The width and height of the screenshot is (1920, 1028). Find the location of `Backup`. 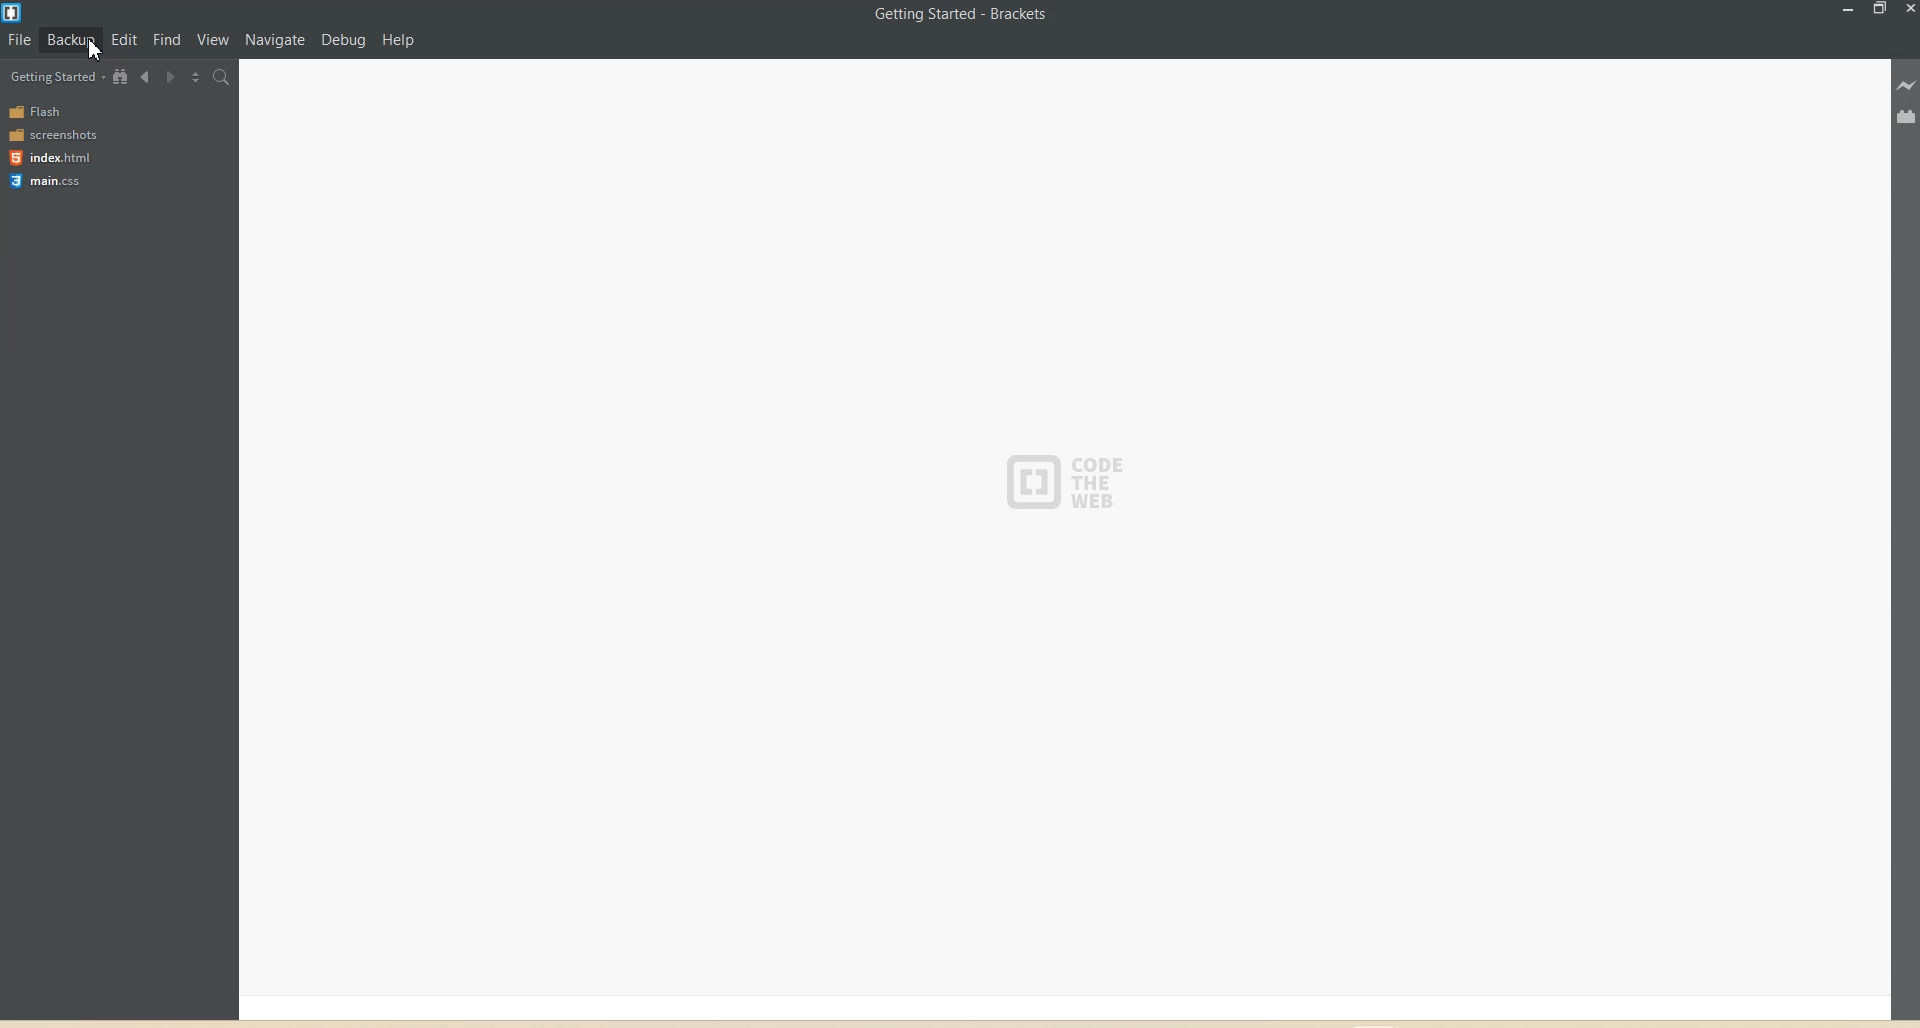

Backup is located at coordinates (68, 35).